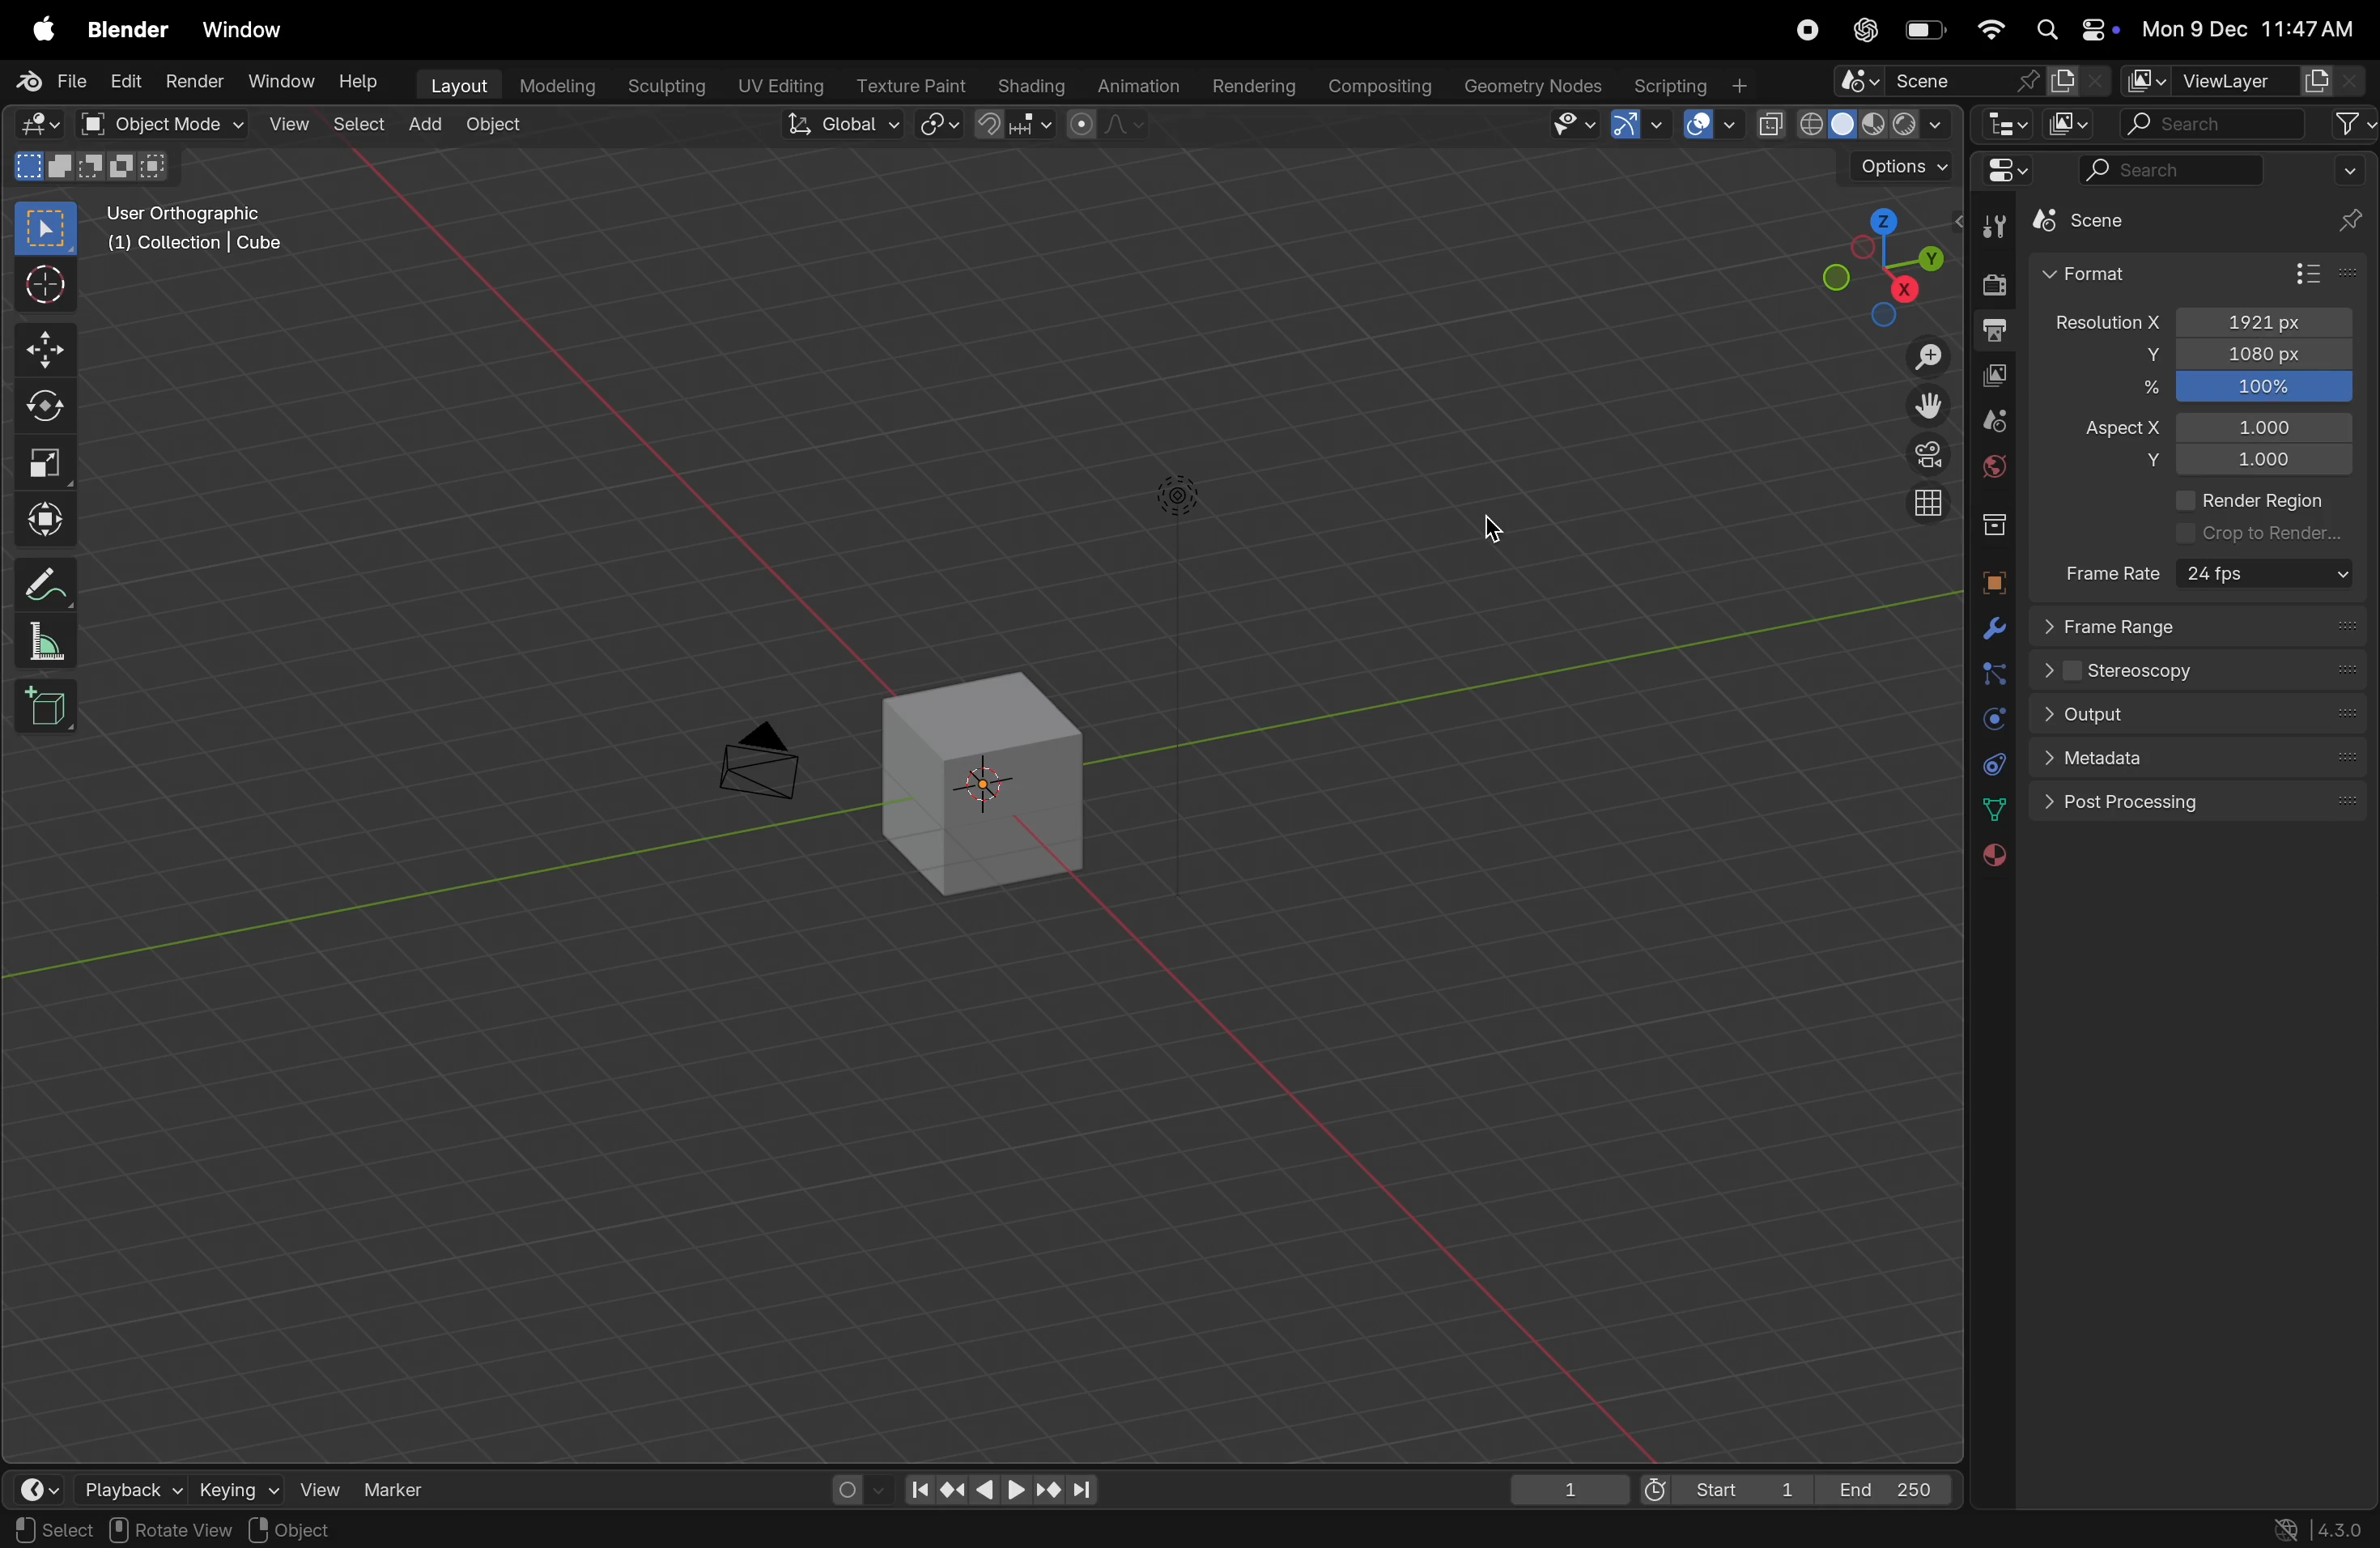 This screenshot has height=1548, width=2380. What do you see at coordinates (1994, 471) in the screenshot?
I see `world` at bounding box center [1994, 471].